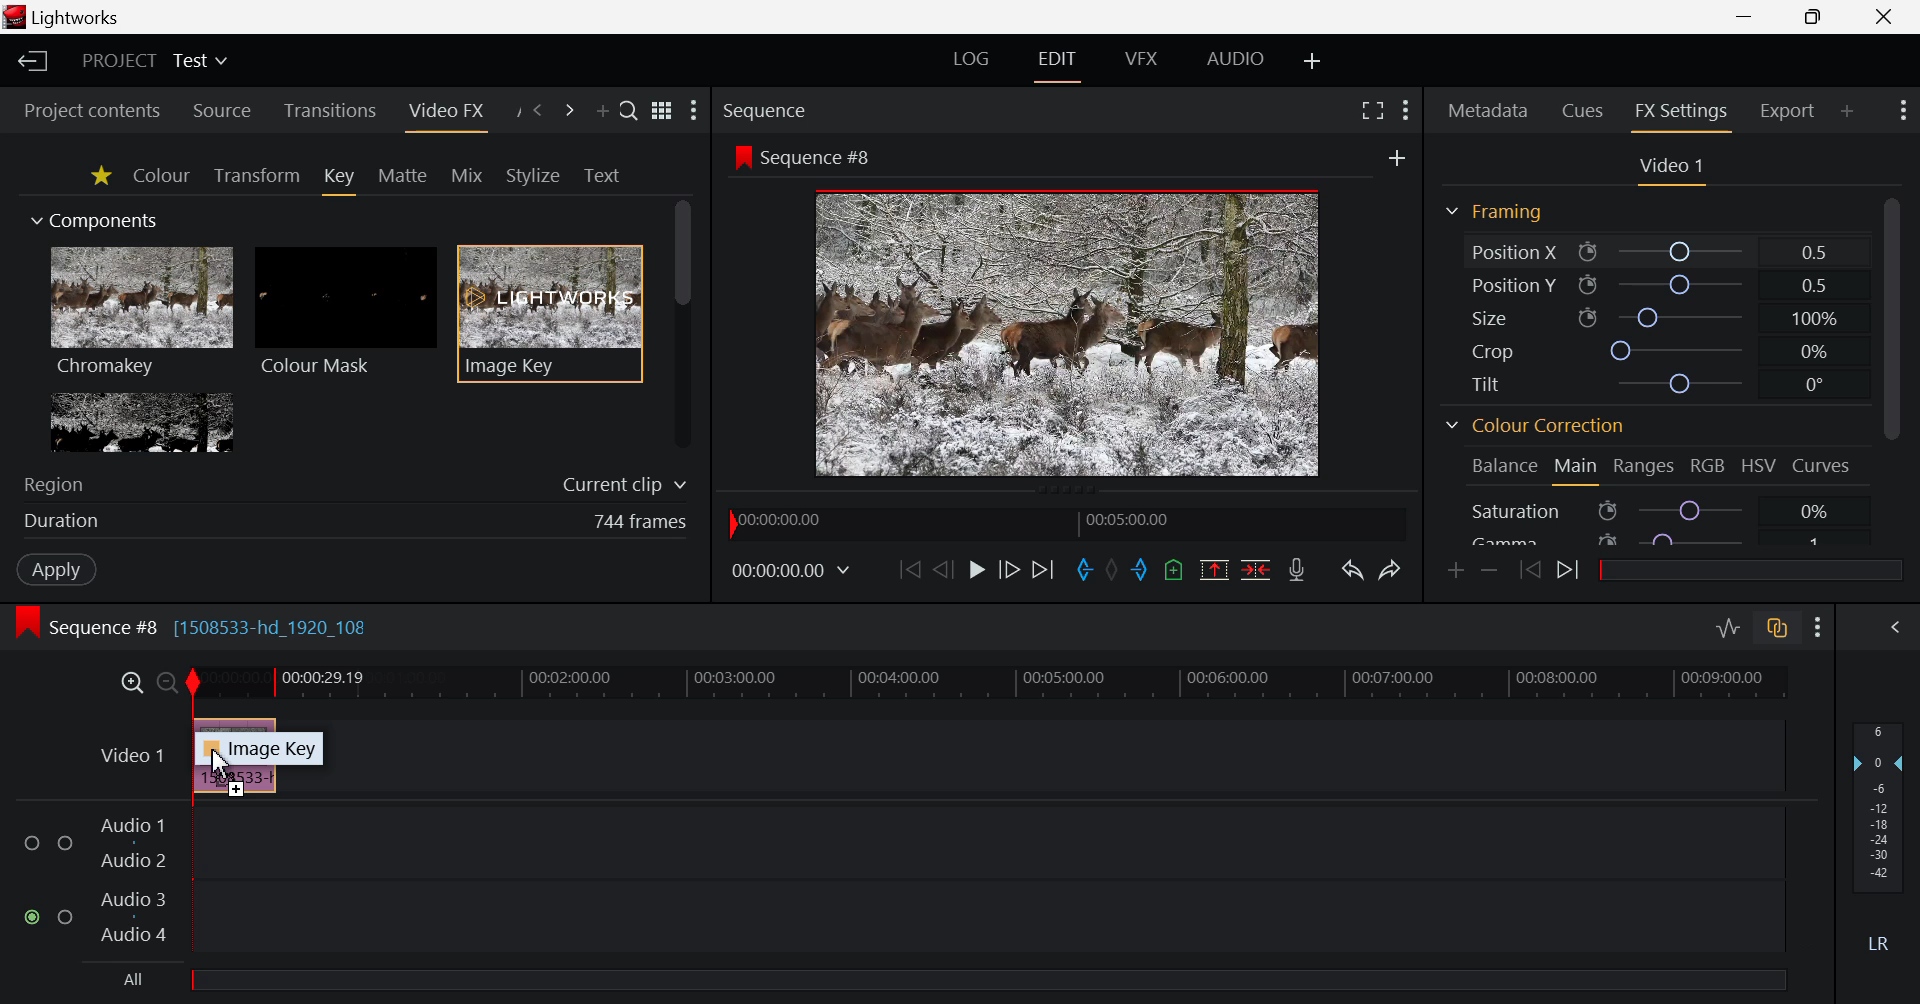 Image resolution: width=1920 pixels, height=1004 pixels. What do you see at coordinates (1815, 352) in the screenshot?
I see `0%` at bounding box center [1815, 352].